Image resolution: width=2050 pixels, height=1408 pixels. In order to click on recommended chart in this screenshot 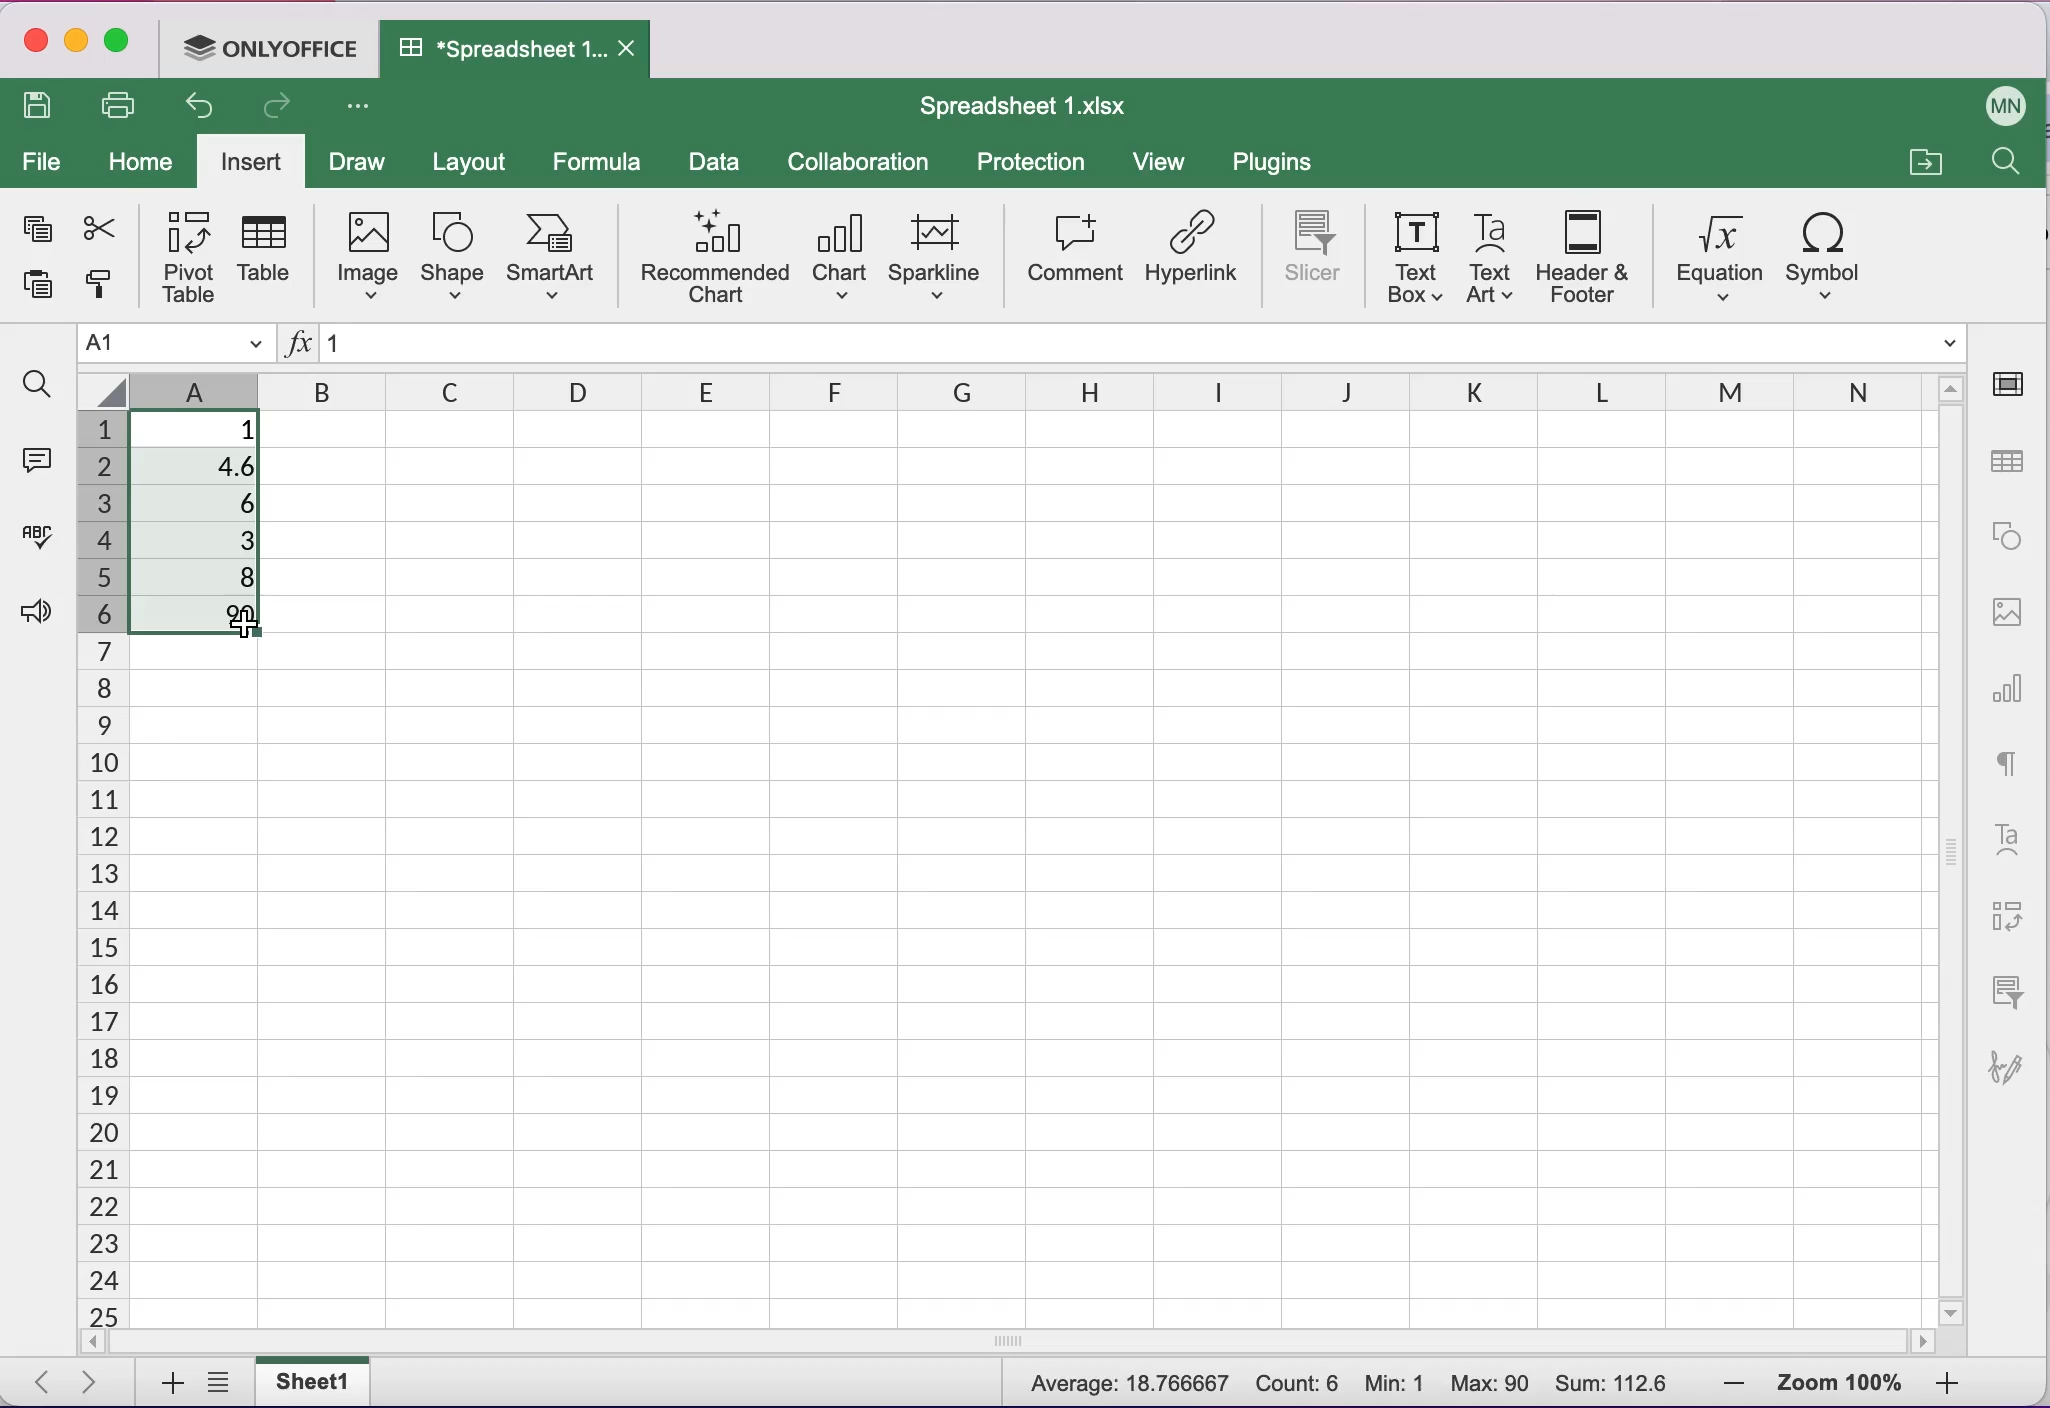, I will do `click(710, 260)`.